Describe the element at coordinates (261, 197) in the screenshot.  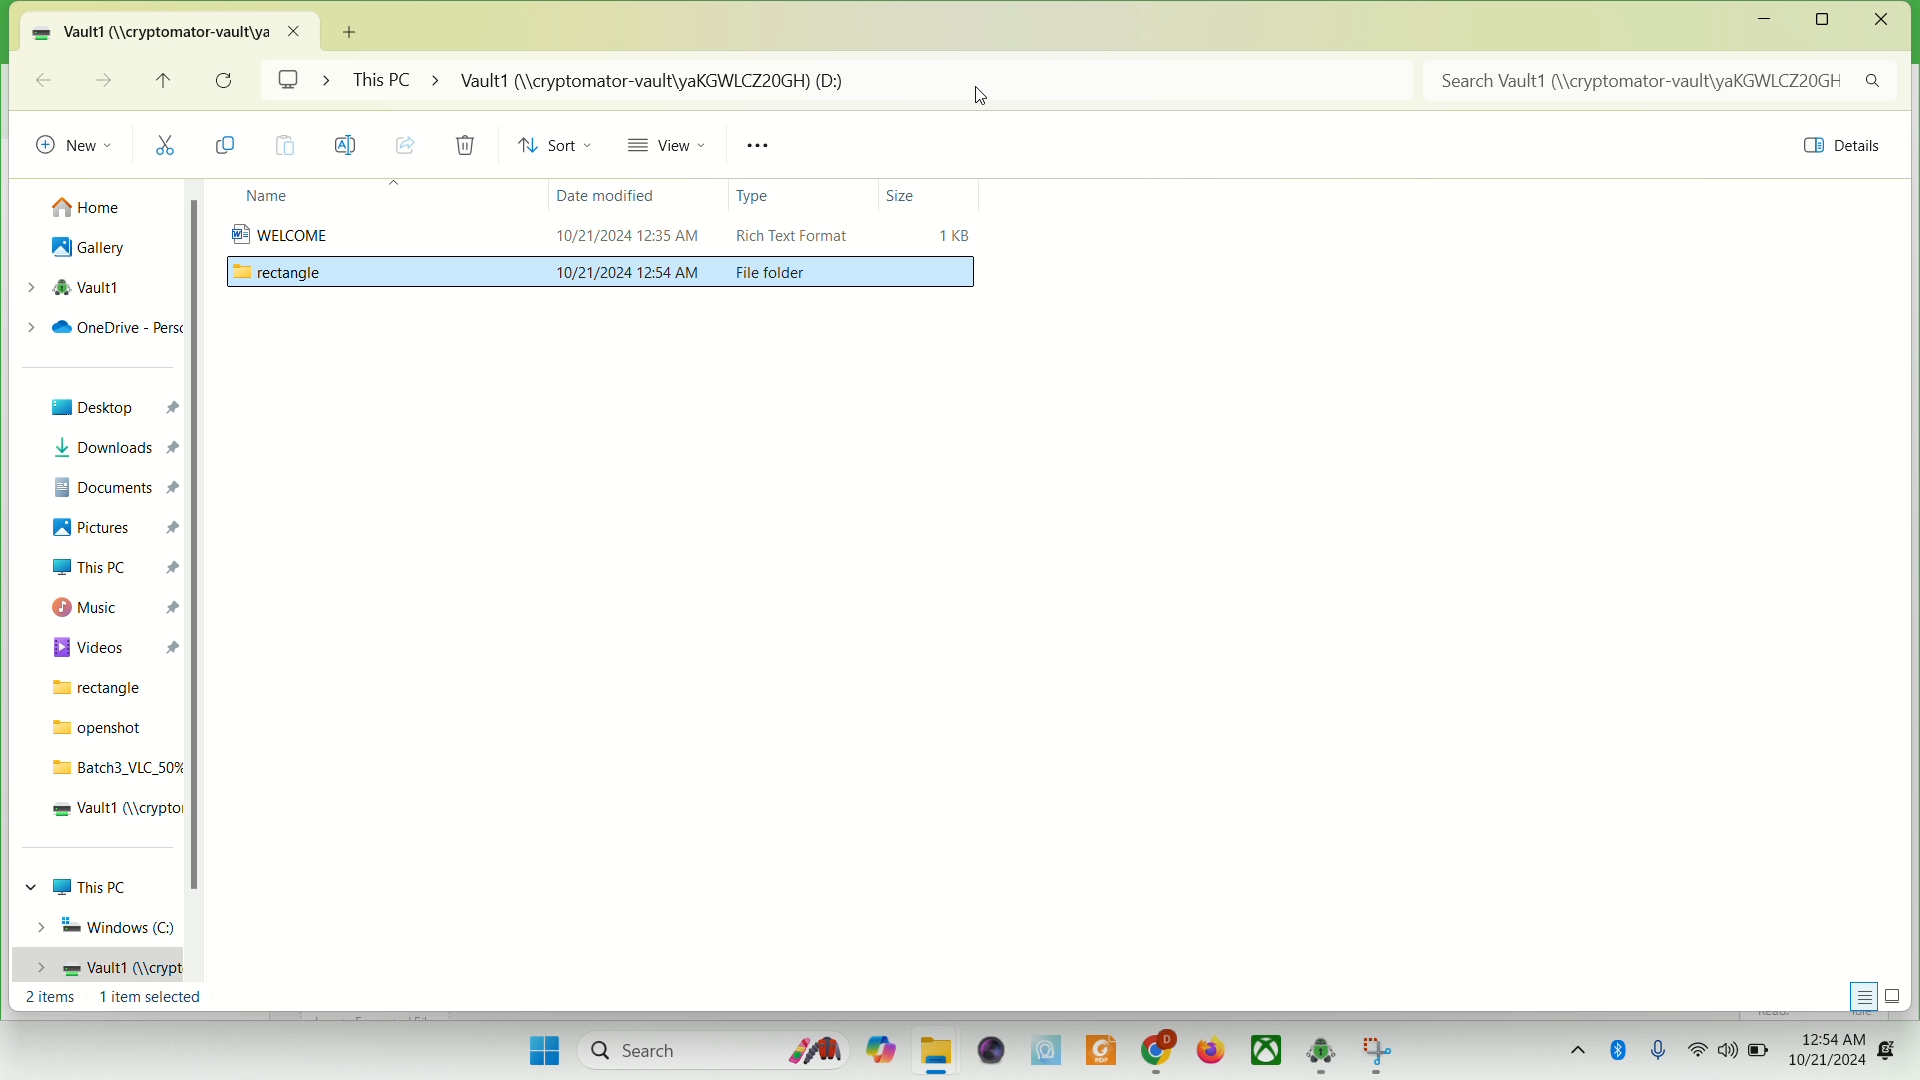
I see `name` at that location.